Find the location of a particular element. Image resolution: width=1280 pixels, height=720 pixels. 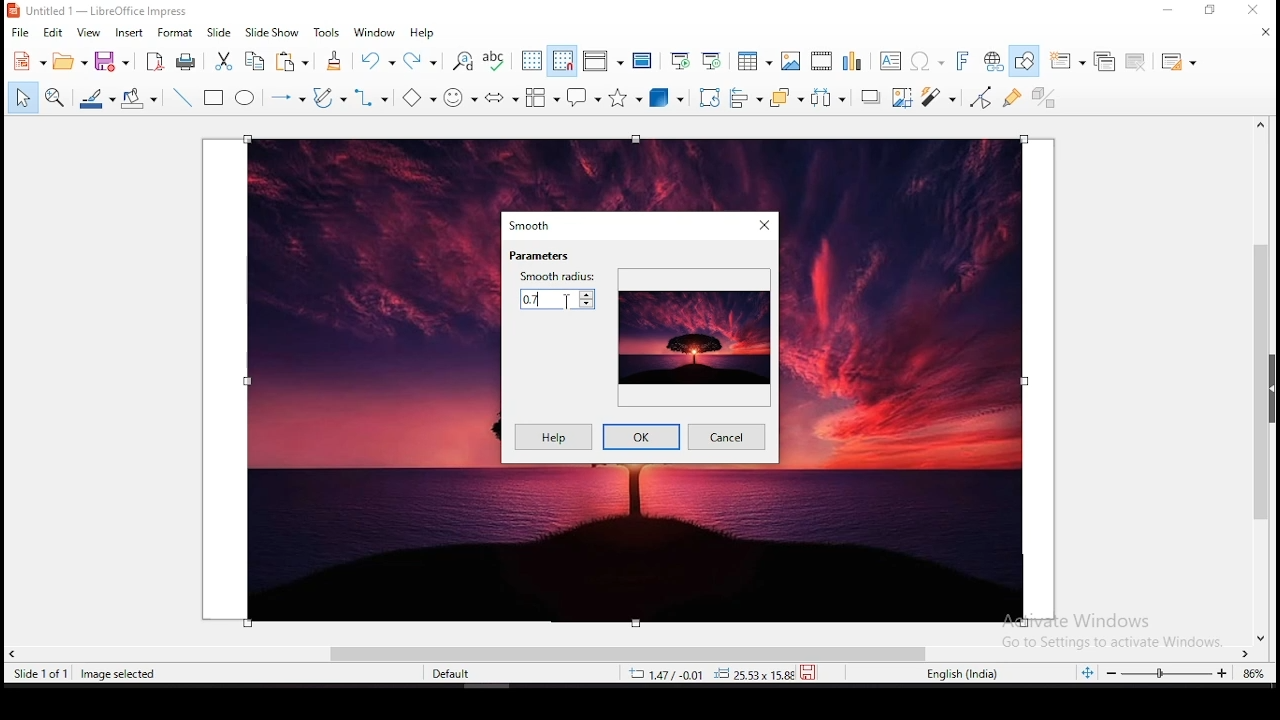

block arrows is located at coordinates (502, 97).